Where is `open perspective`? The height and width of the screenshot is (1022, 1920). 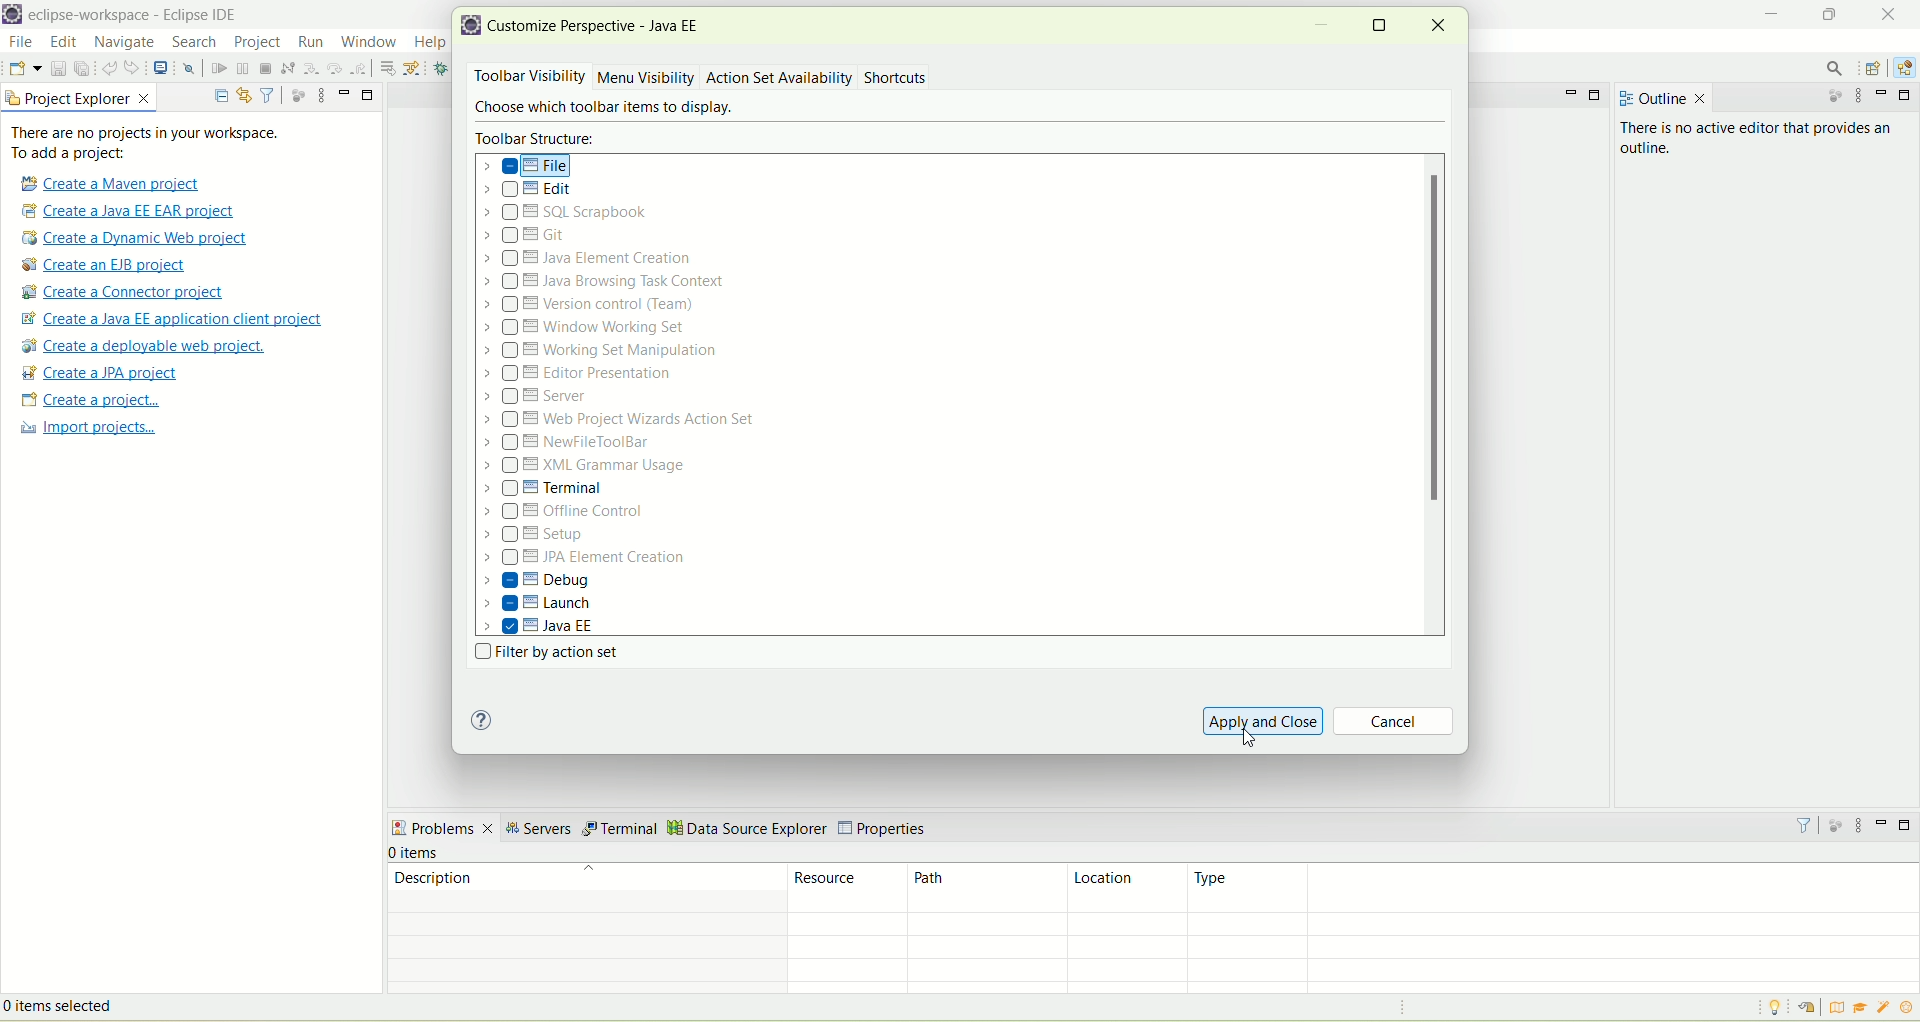
open perspective is located at coordinates (1875, 67).